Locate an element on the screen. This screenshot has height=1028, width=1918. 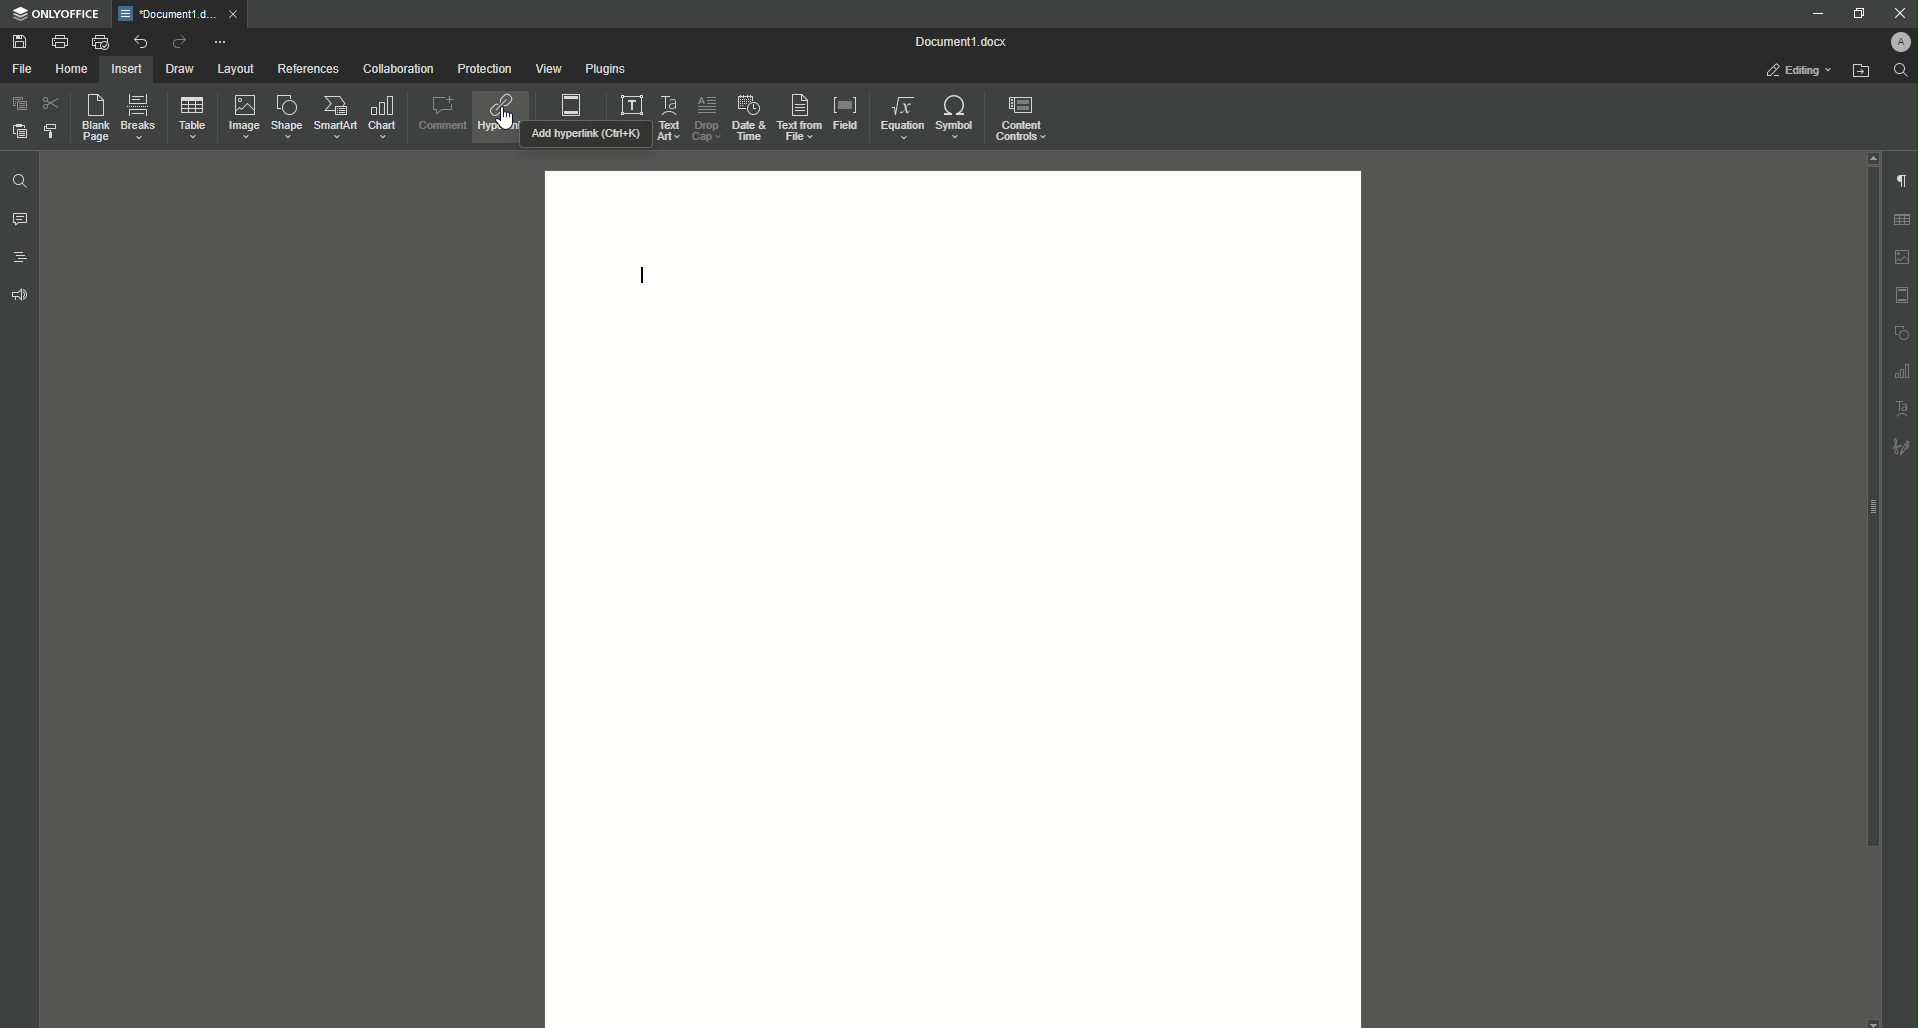
scroll bar is located at coordinates (1871, 507).